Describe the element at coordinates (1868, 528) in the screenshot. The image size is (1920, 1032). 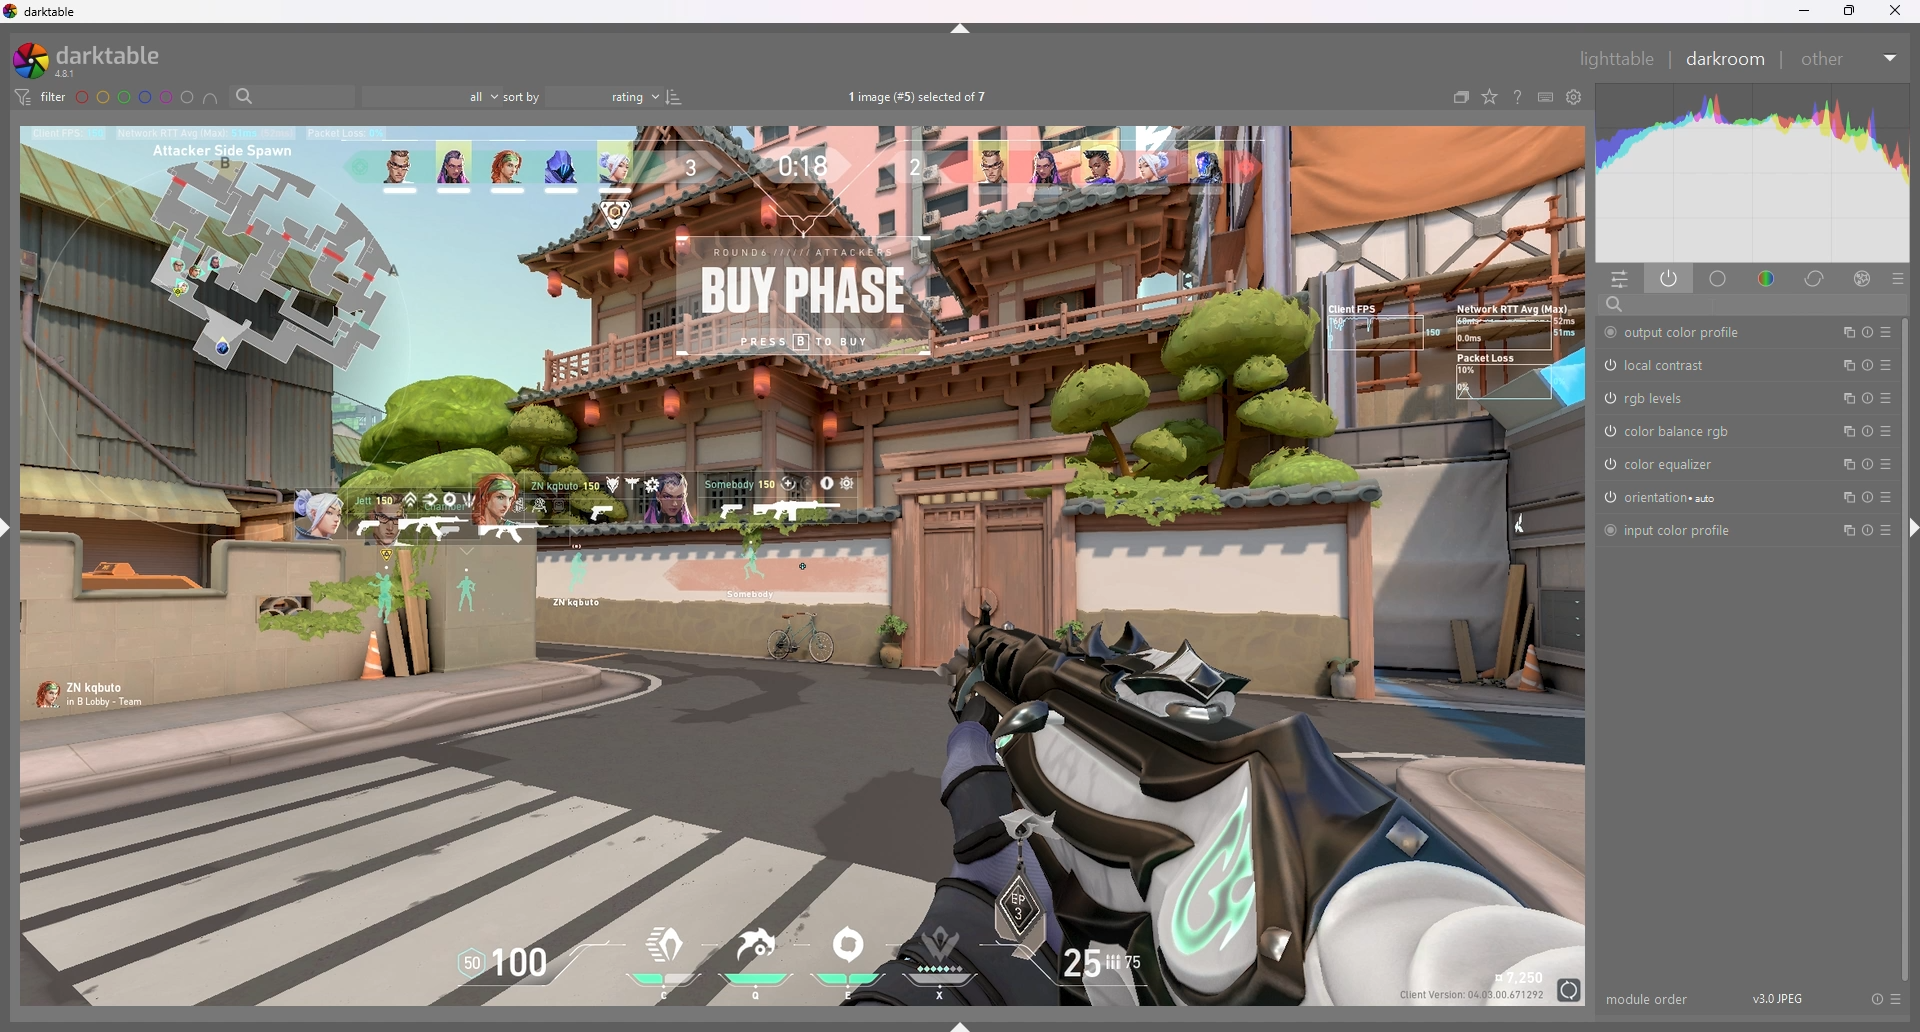
I see `reset` at that location.